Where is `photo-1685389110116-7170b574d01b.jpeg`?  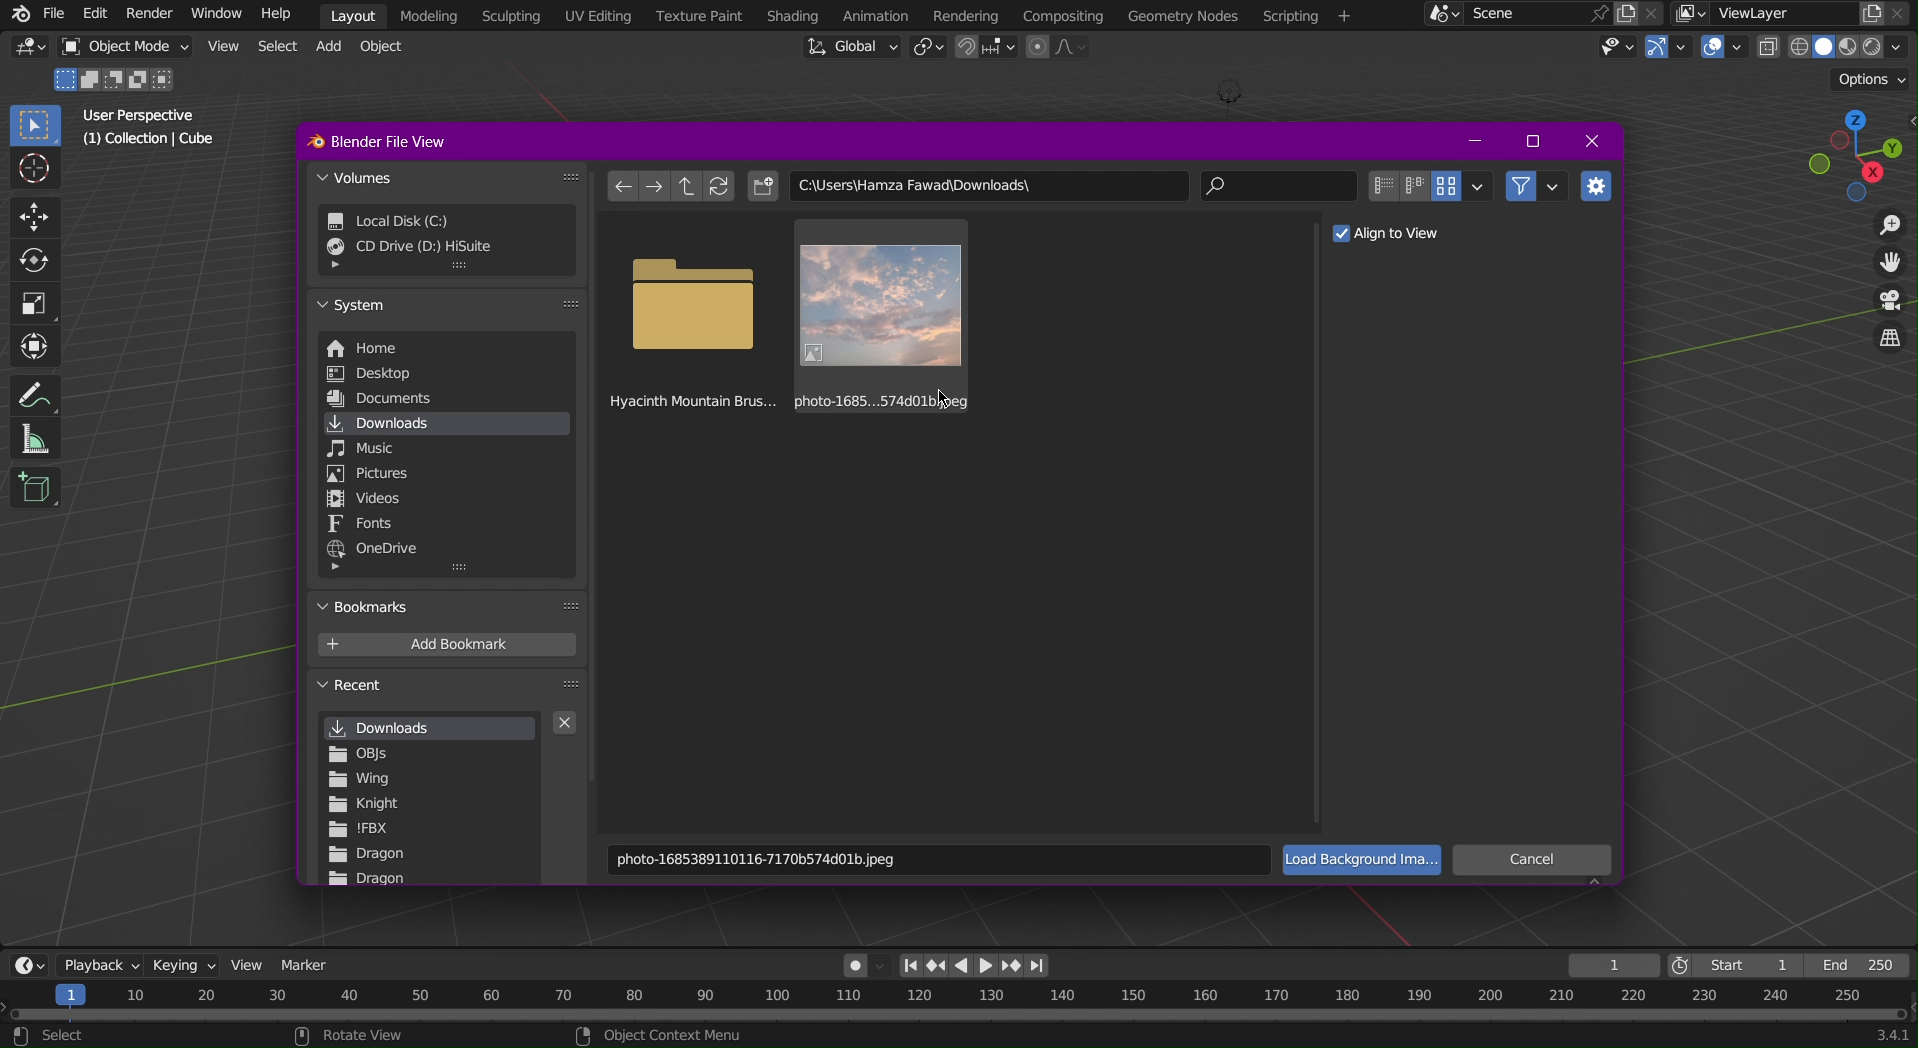 photo-1685389110116-7170b574d01b.jpeg is located at coordinates (940, 860).